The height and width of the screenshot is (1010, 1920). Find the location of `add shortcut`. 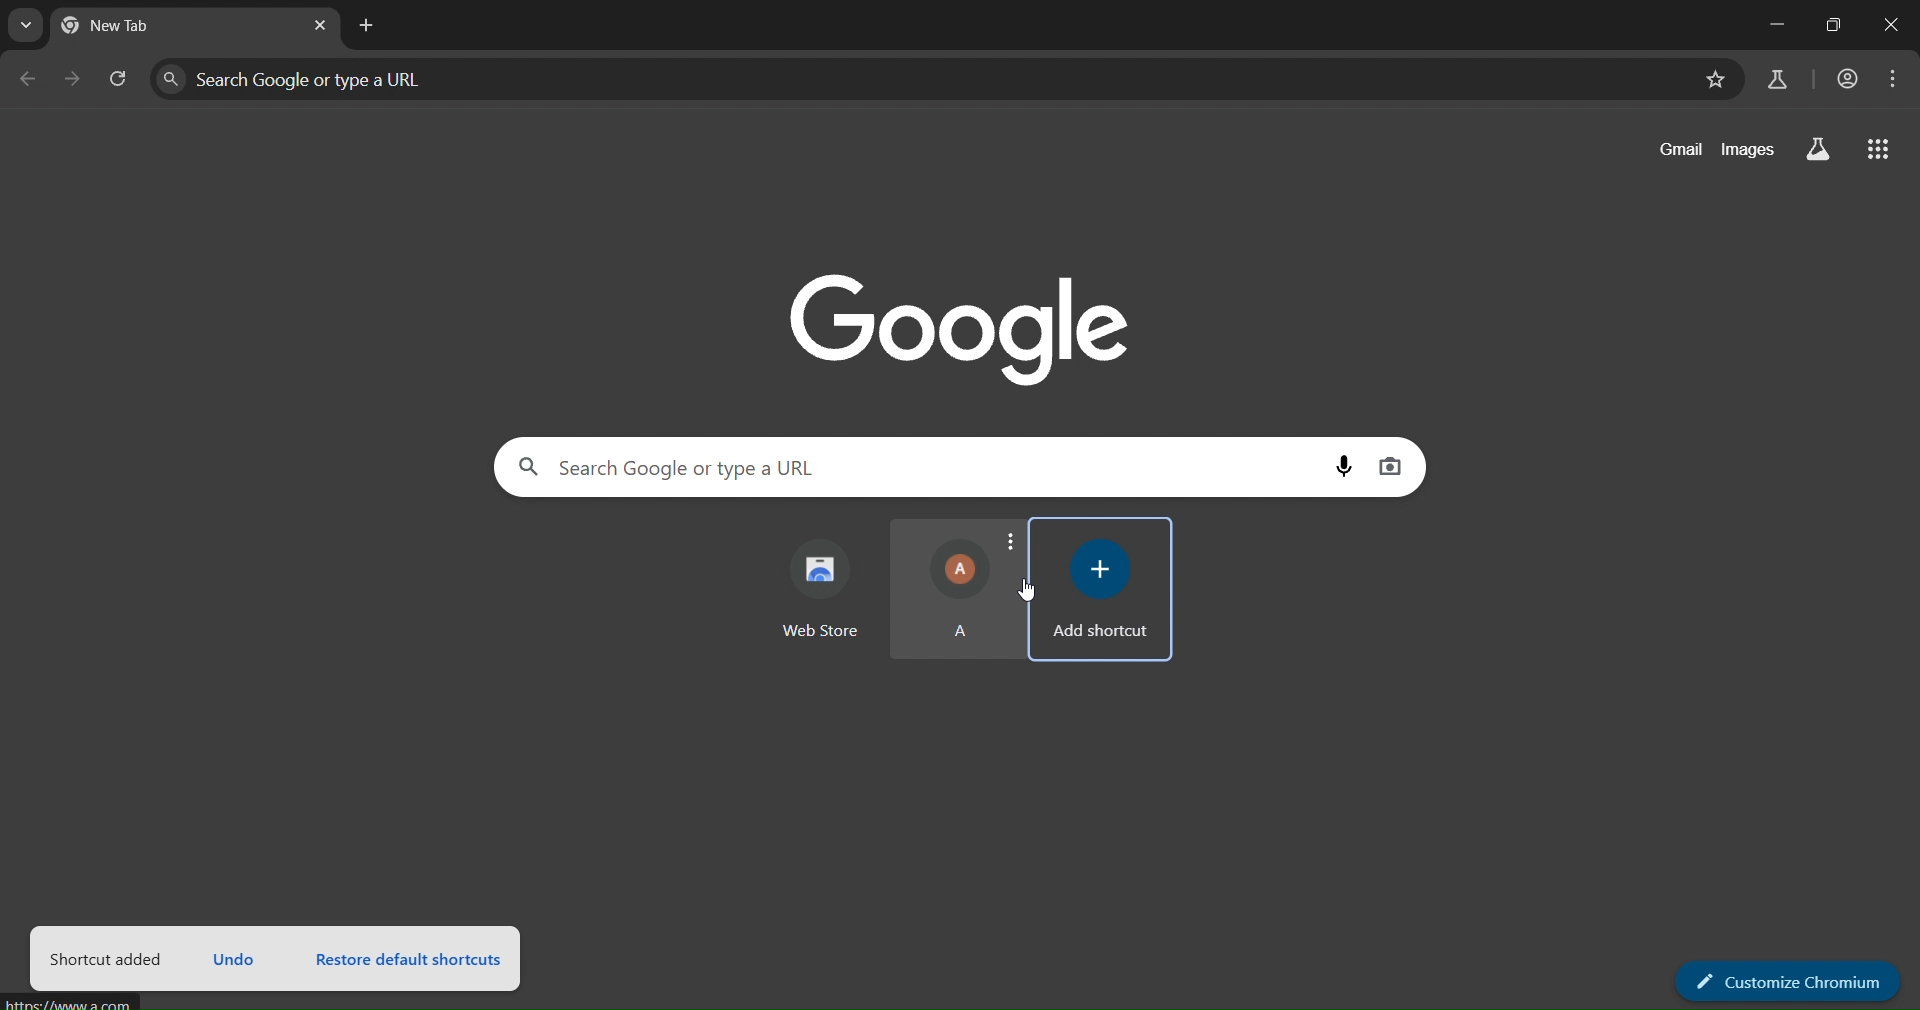

add shortcut is located at coordinates (1103, 589).